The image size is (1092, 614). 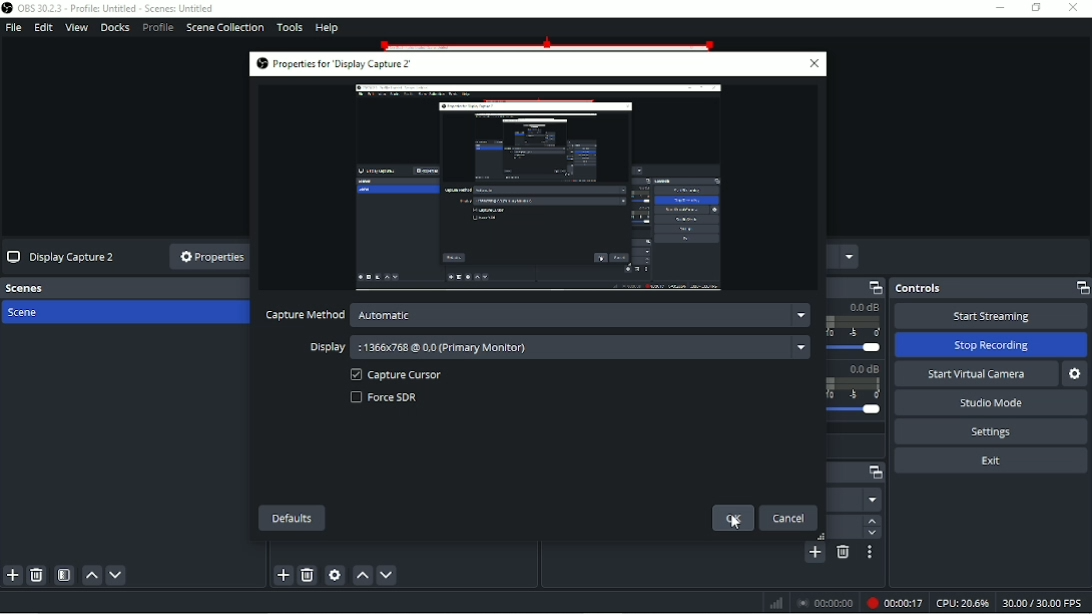 What do you see at coordinates (334, 575) in the screenshot?
I see `Open source properties` at bounding box center [334, 575].